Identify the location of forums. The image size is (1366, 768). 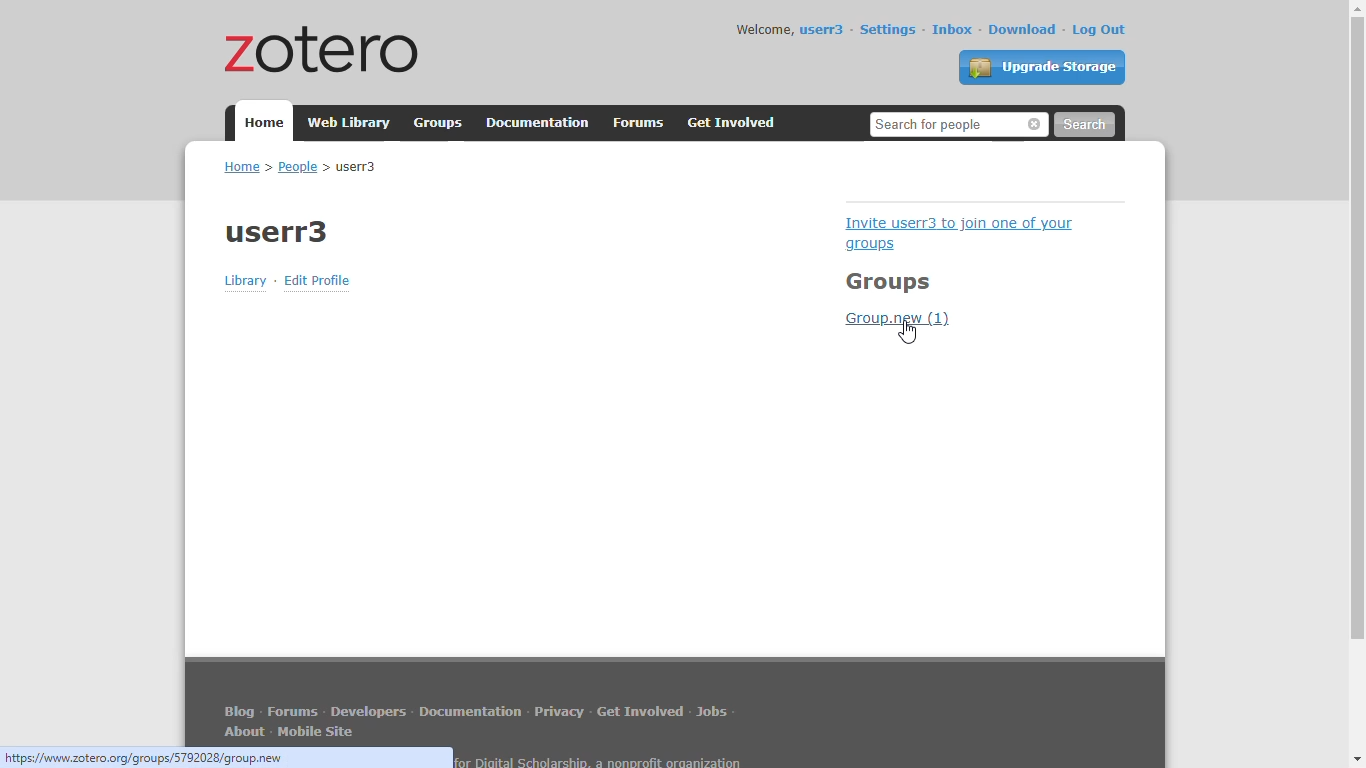
(639, 123).